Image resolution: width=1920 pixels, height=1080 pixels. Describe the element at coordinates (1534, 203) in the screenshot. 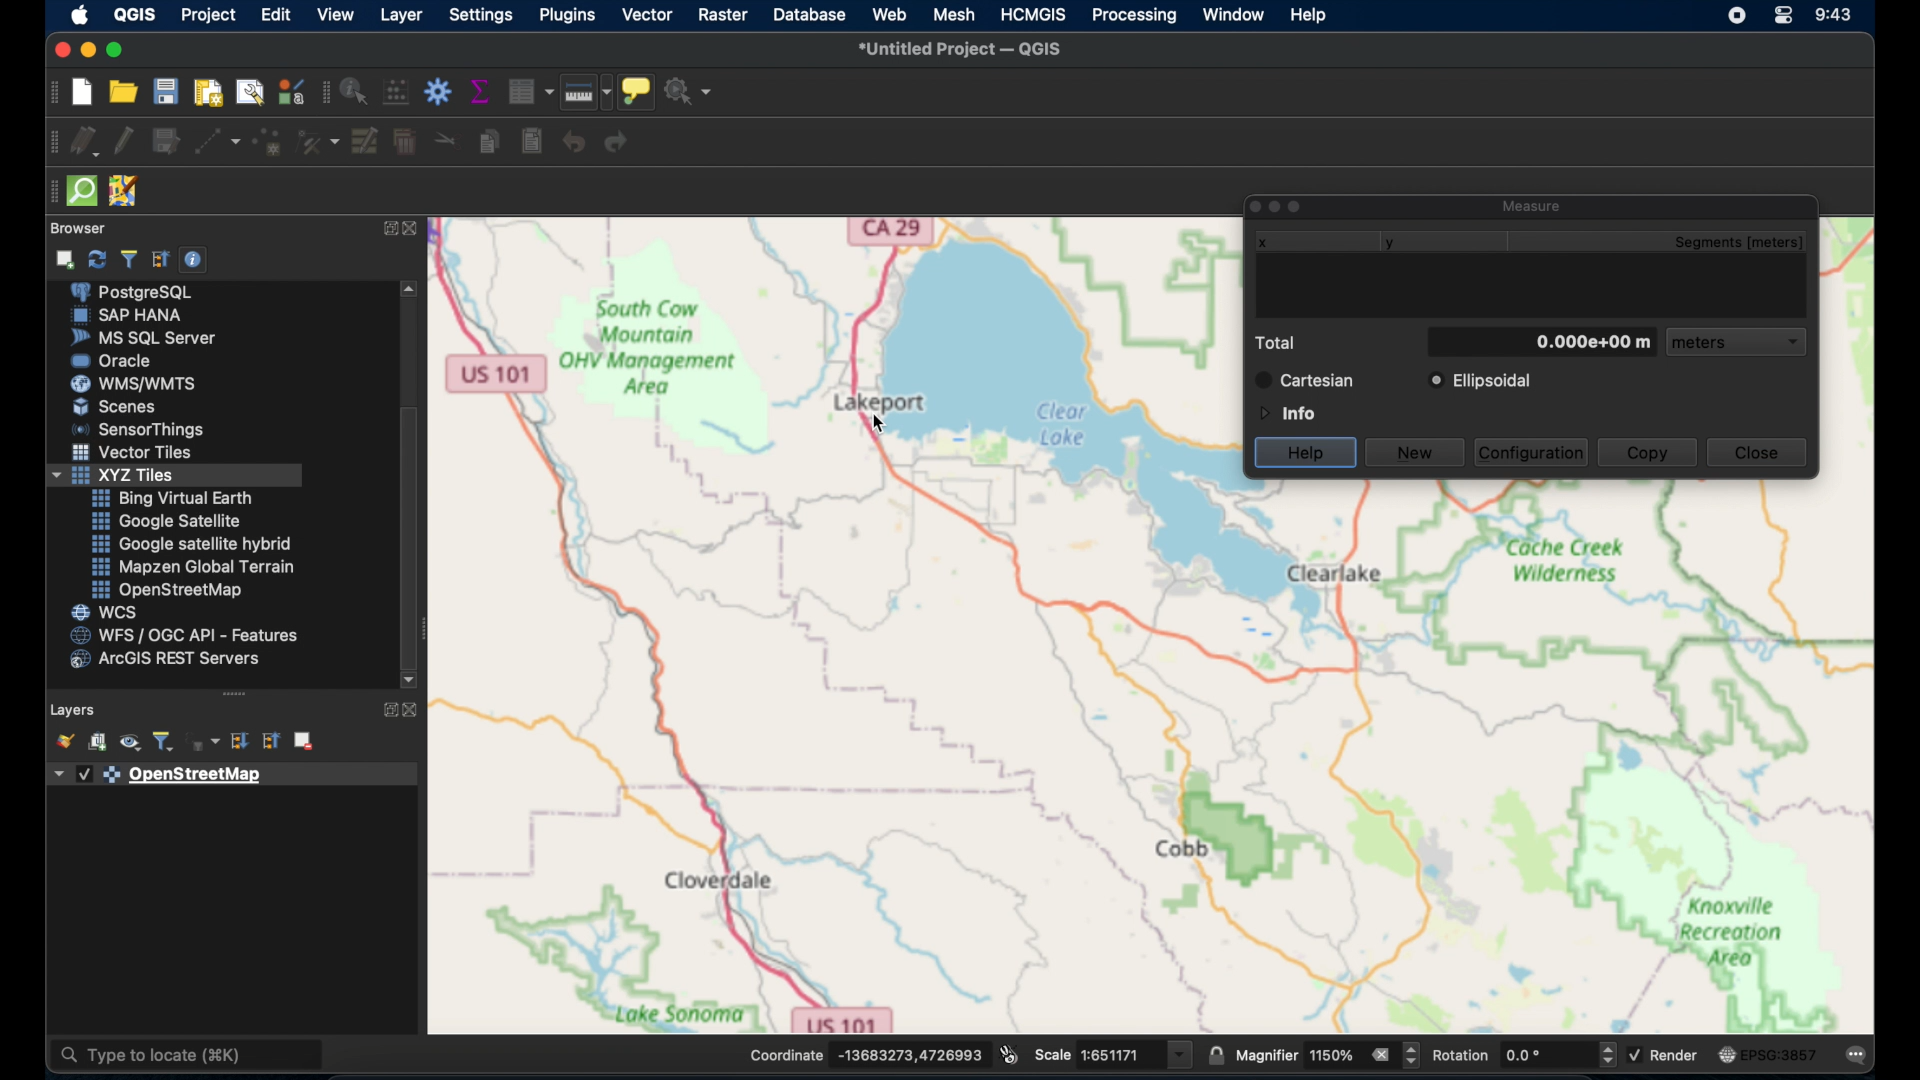

I see `measure` at that location.